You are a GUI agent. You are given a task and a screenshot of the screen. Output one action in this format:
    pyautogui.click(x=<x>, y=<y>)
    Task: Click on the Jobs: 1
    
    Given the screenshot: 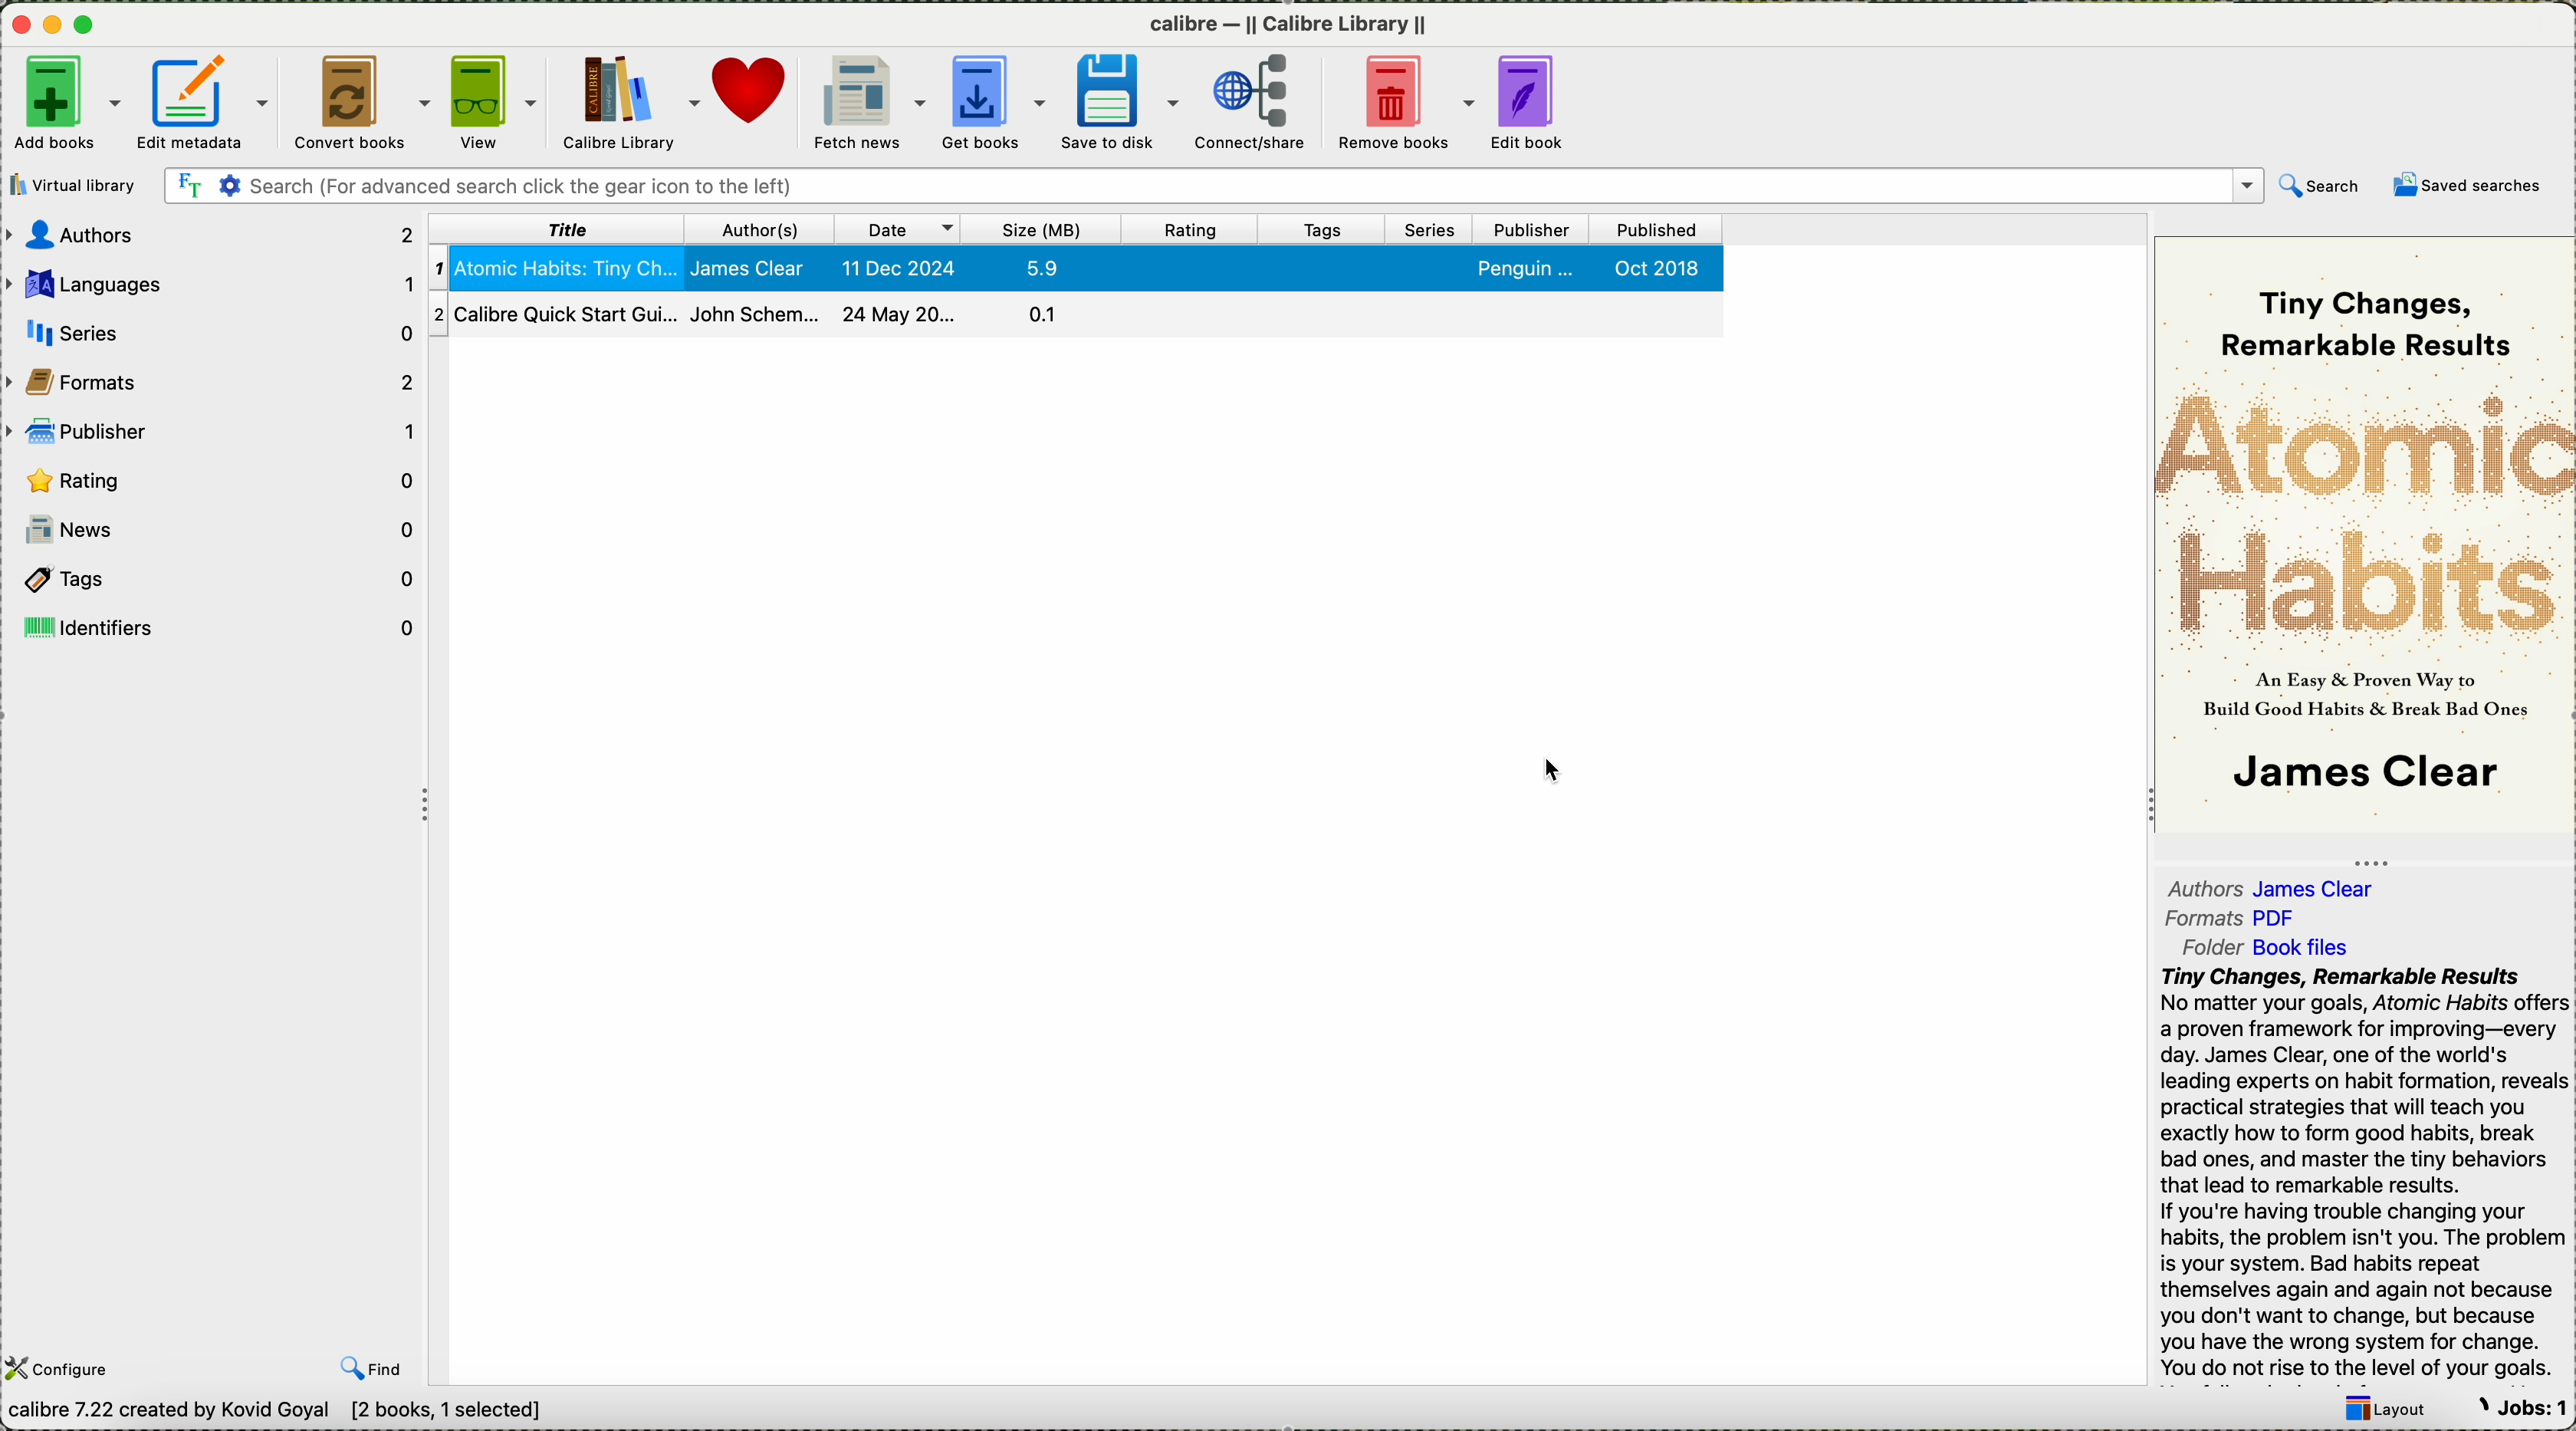 What is the action you would take?
    pyautogui.click(x=2515, y=1407)
    